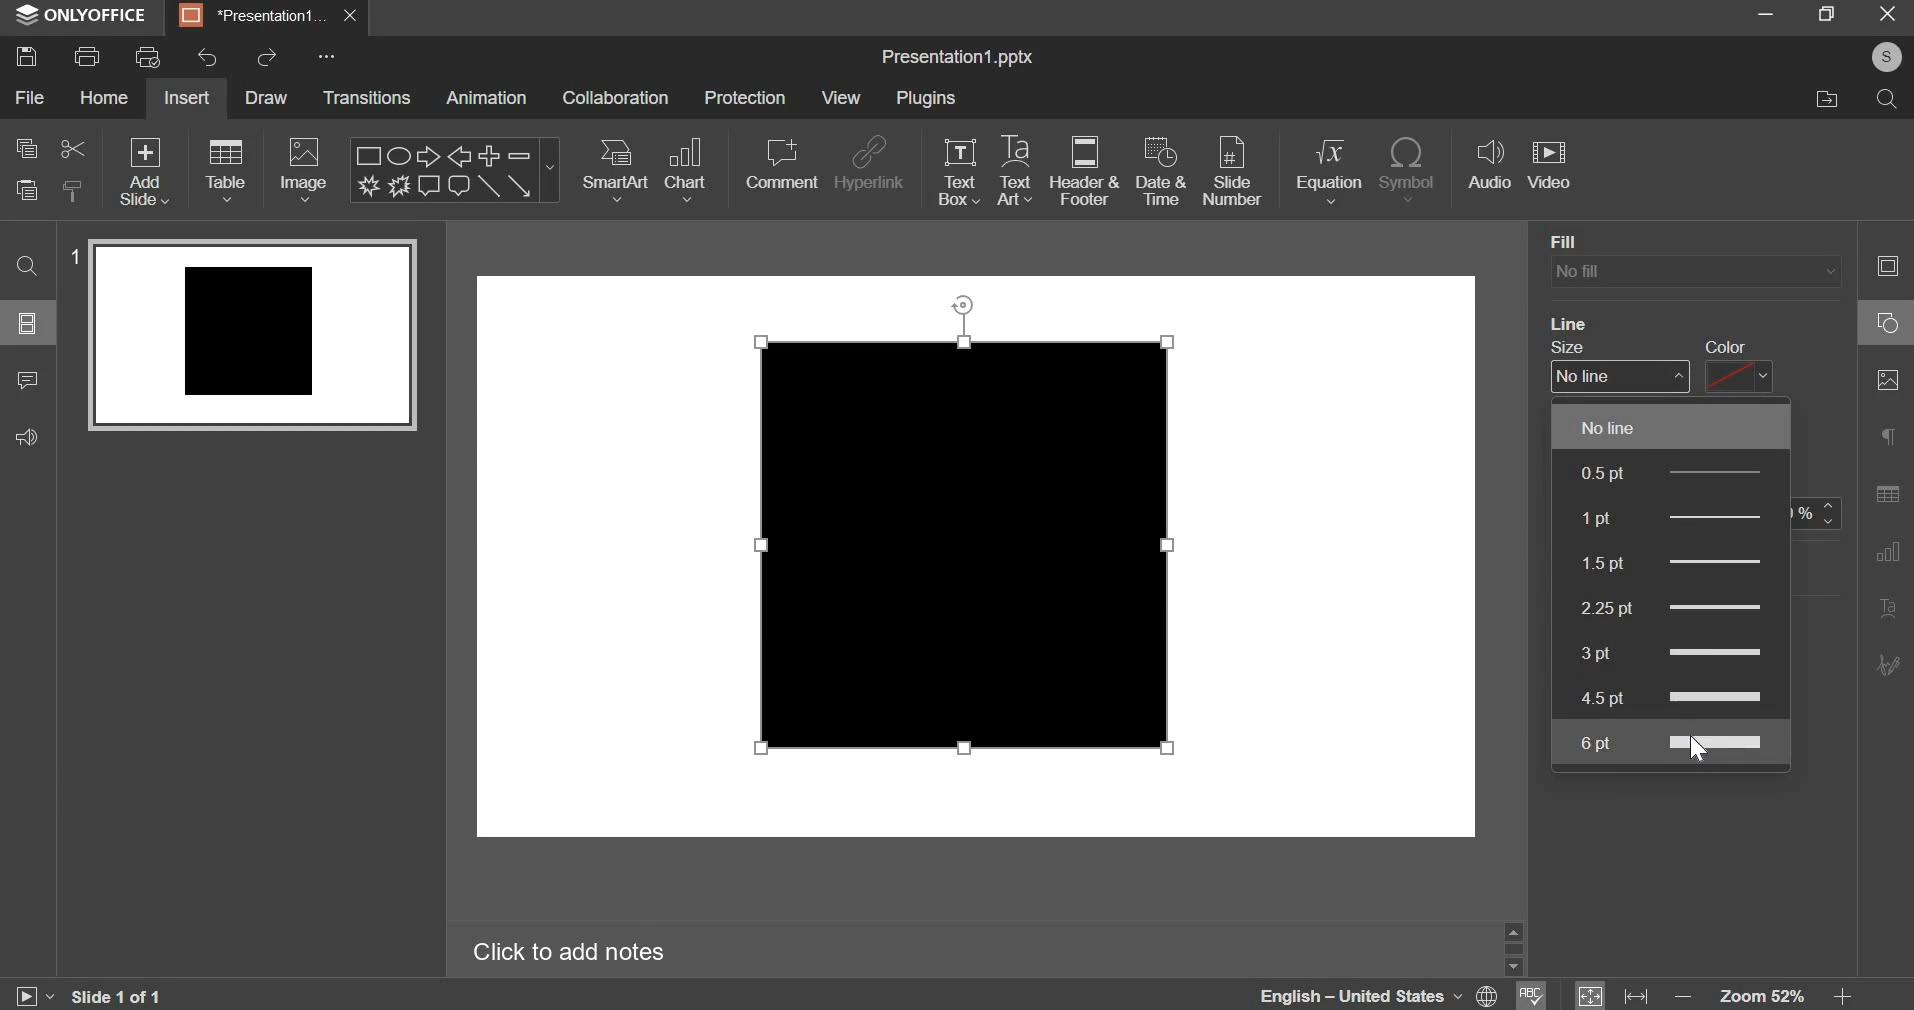 The height and width of the screenshot is (1010, 1914). Describe the element at coordinates (431, 187) in the screenshot. I see `Comment` at that location.